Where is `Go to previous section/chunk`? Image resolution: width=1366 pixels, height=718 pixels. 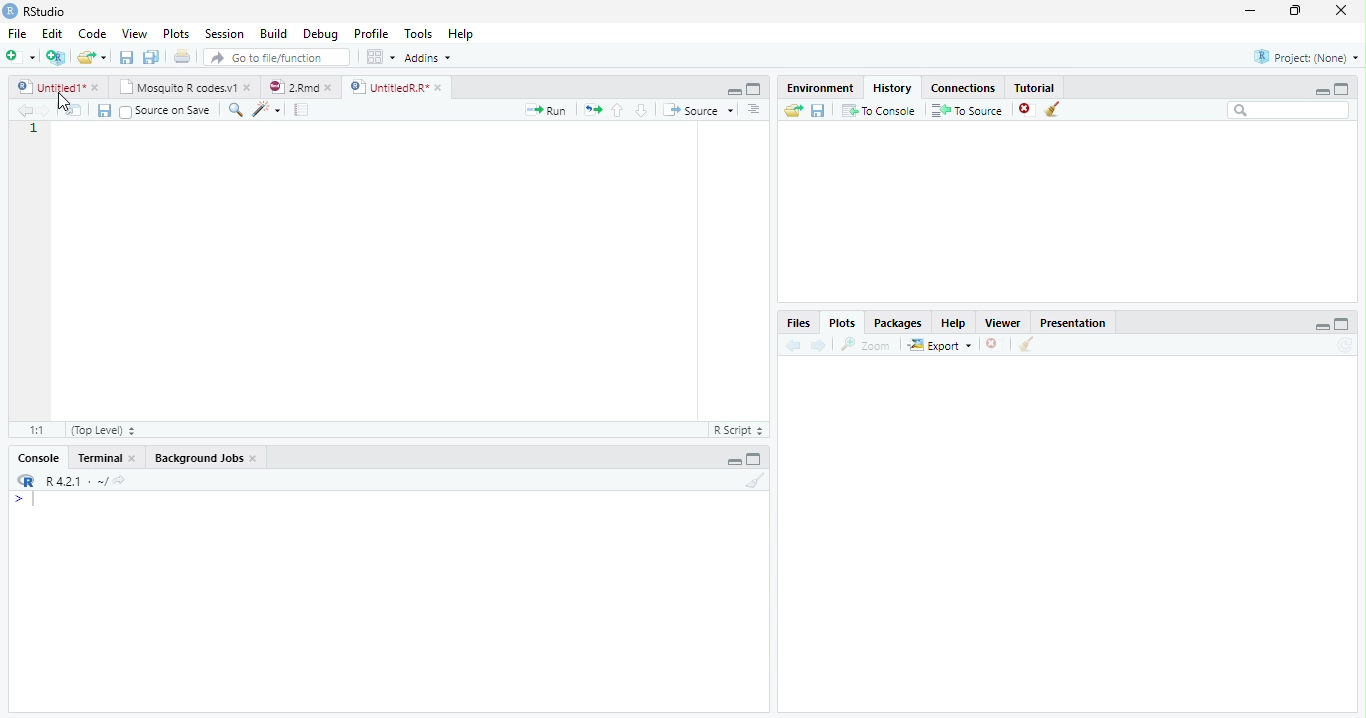 Go to previous section/chunk is located at coordinates (617, 110).